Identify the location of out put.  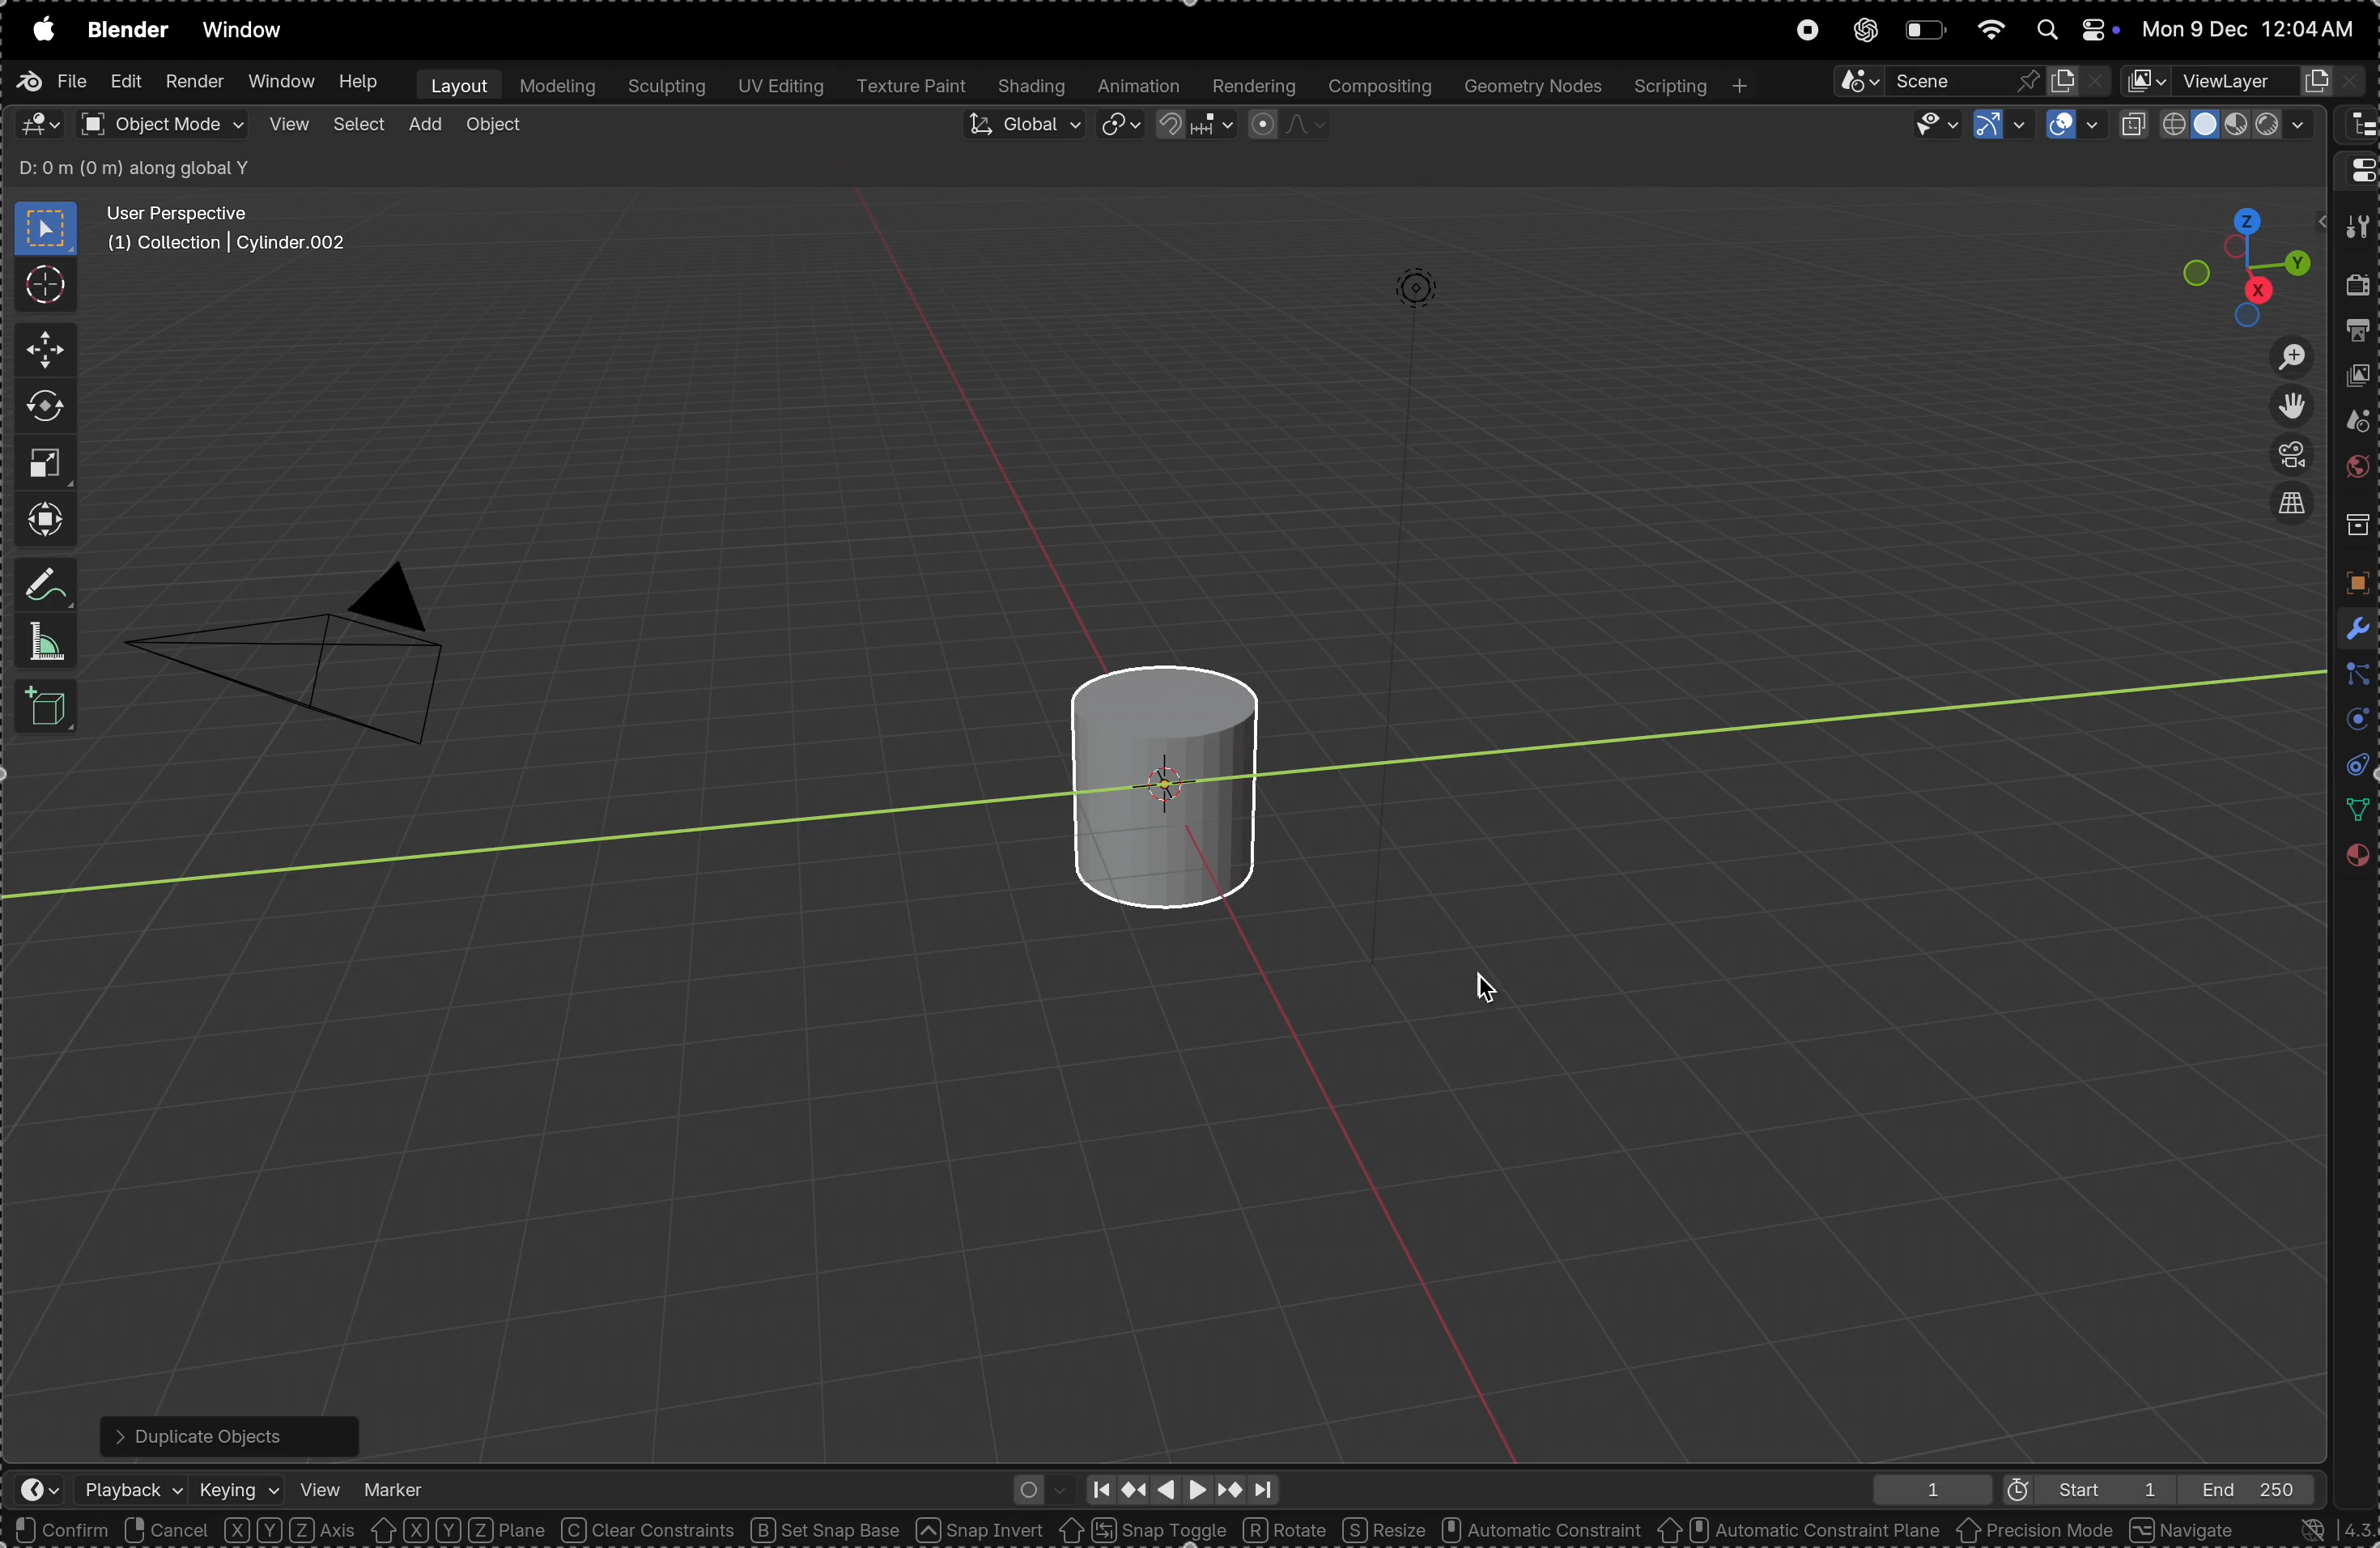
(2358, 334).